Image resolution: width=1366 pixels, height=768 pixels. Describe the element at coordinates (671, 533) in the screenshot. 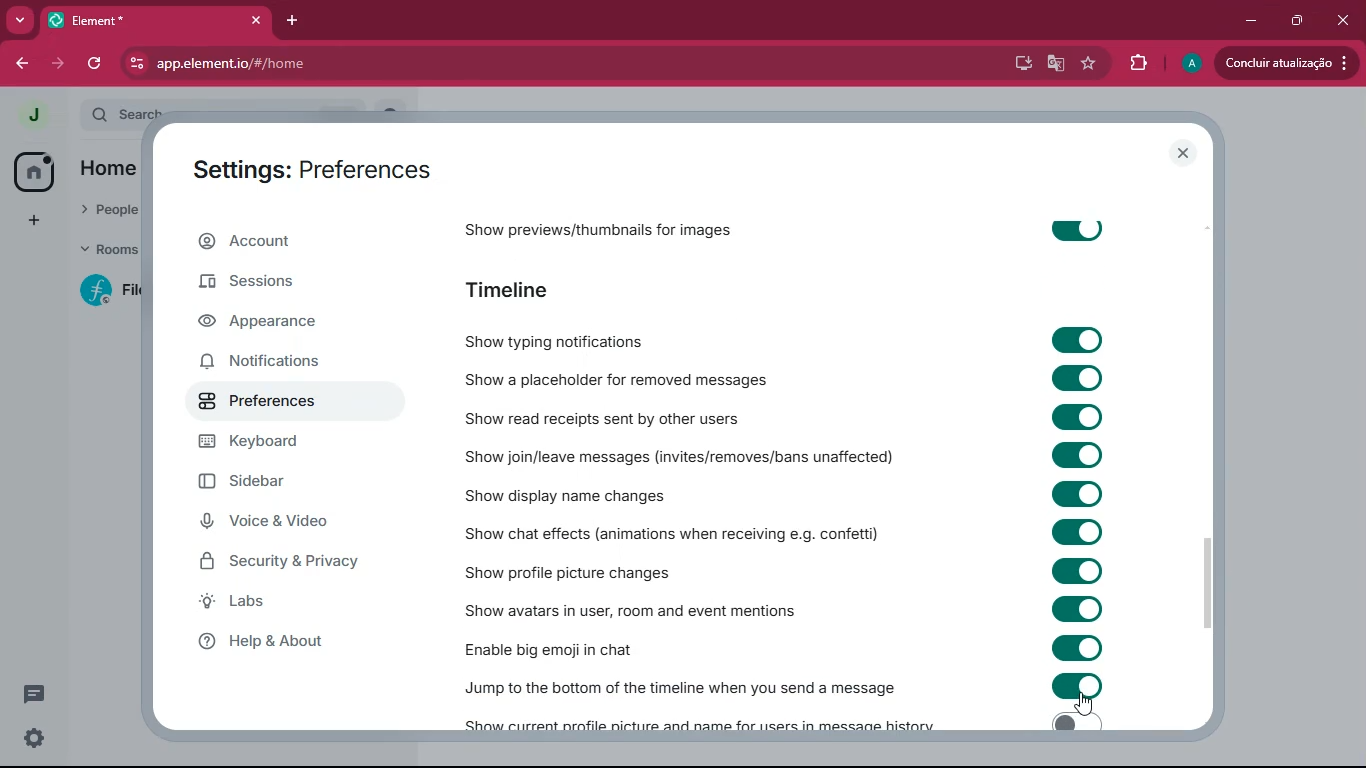

I see `show chat effects (animations when receiving e.g. confetti)` at that location.